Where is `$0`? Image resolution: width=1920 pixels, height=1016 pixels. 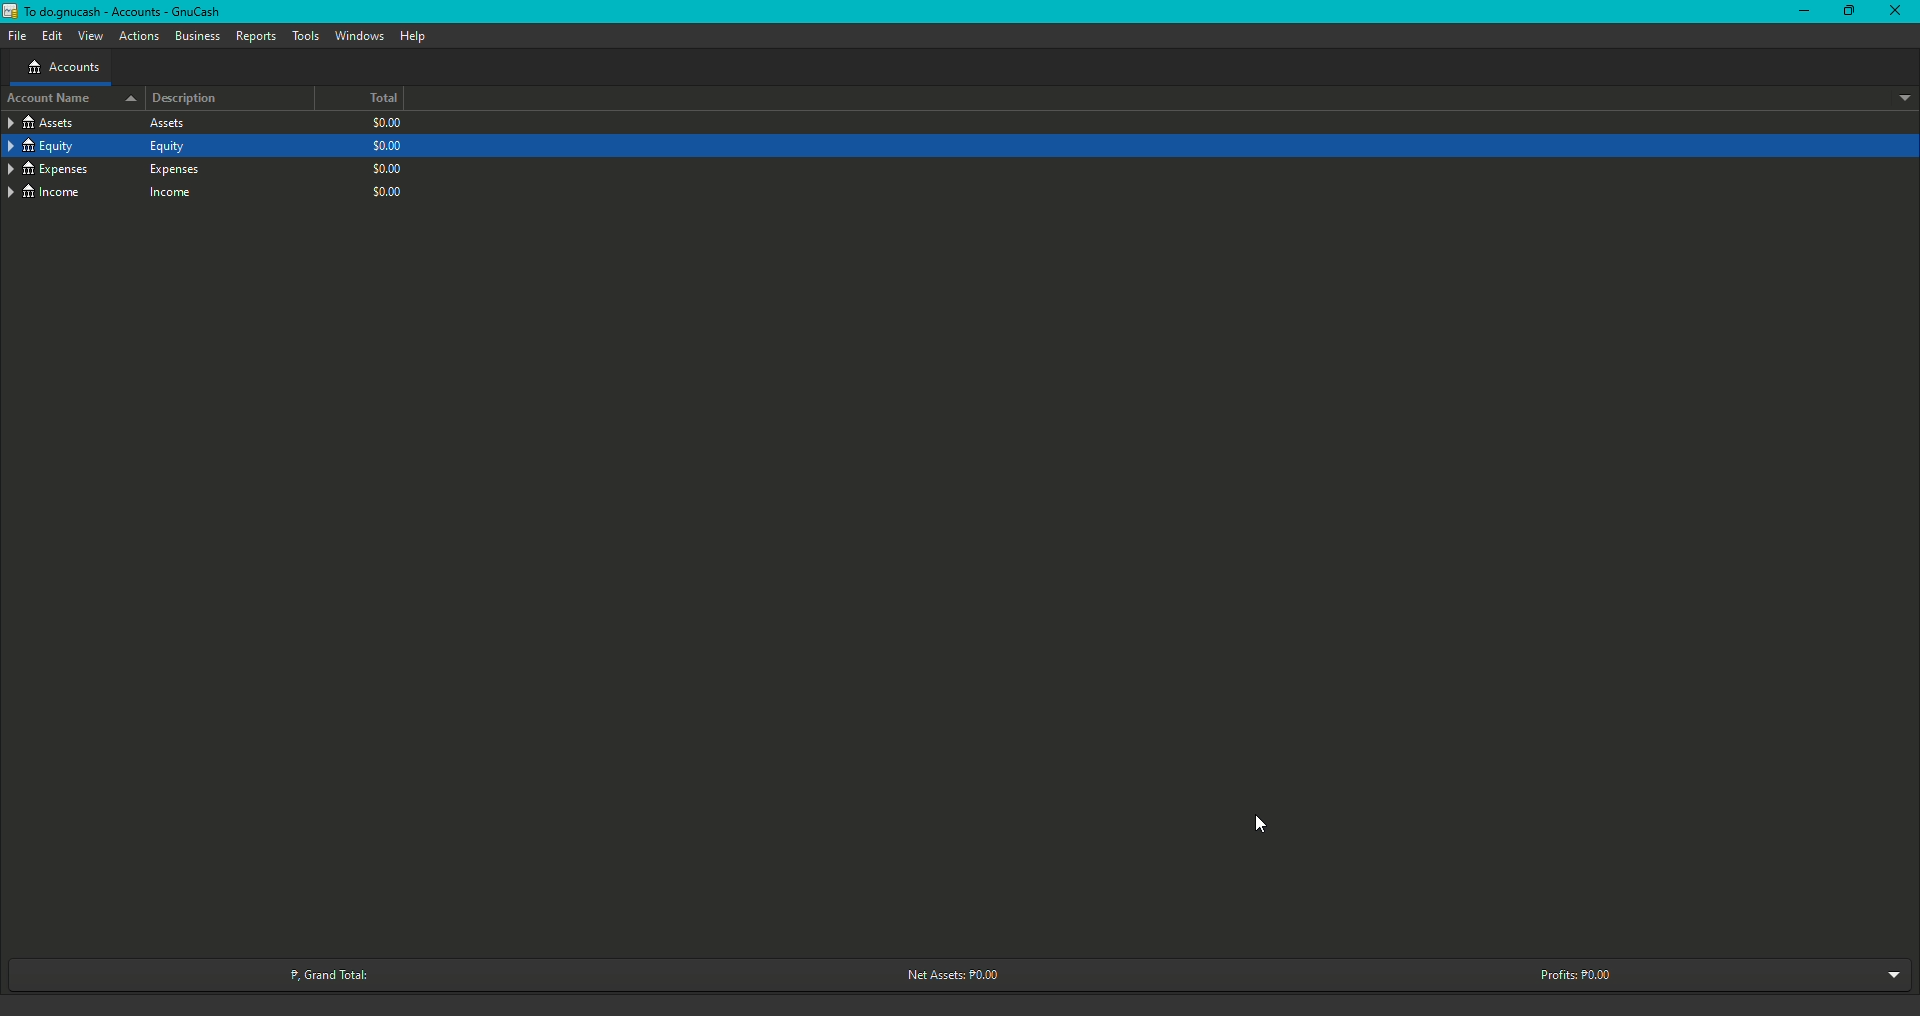 $0 is located at coordinates (388, 126).